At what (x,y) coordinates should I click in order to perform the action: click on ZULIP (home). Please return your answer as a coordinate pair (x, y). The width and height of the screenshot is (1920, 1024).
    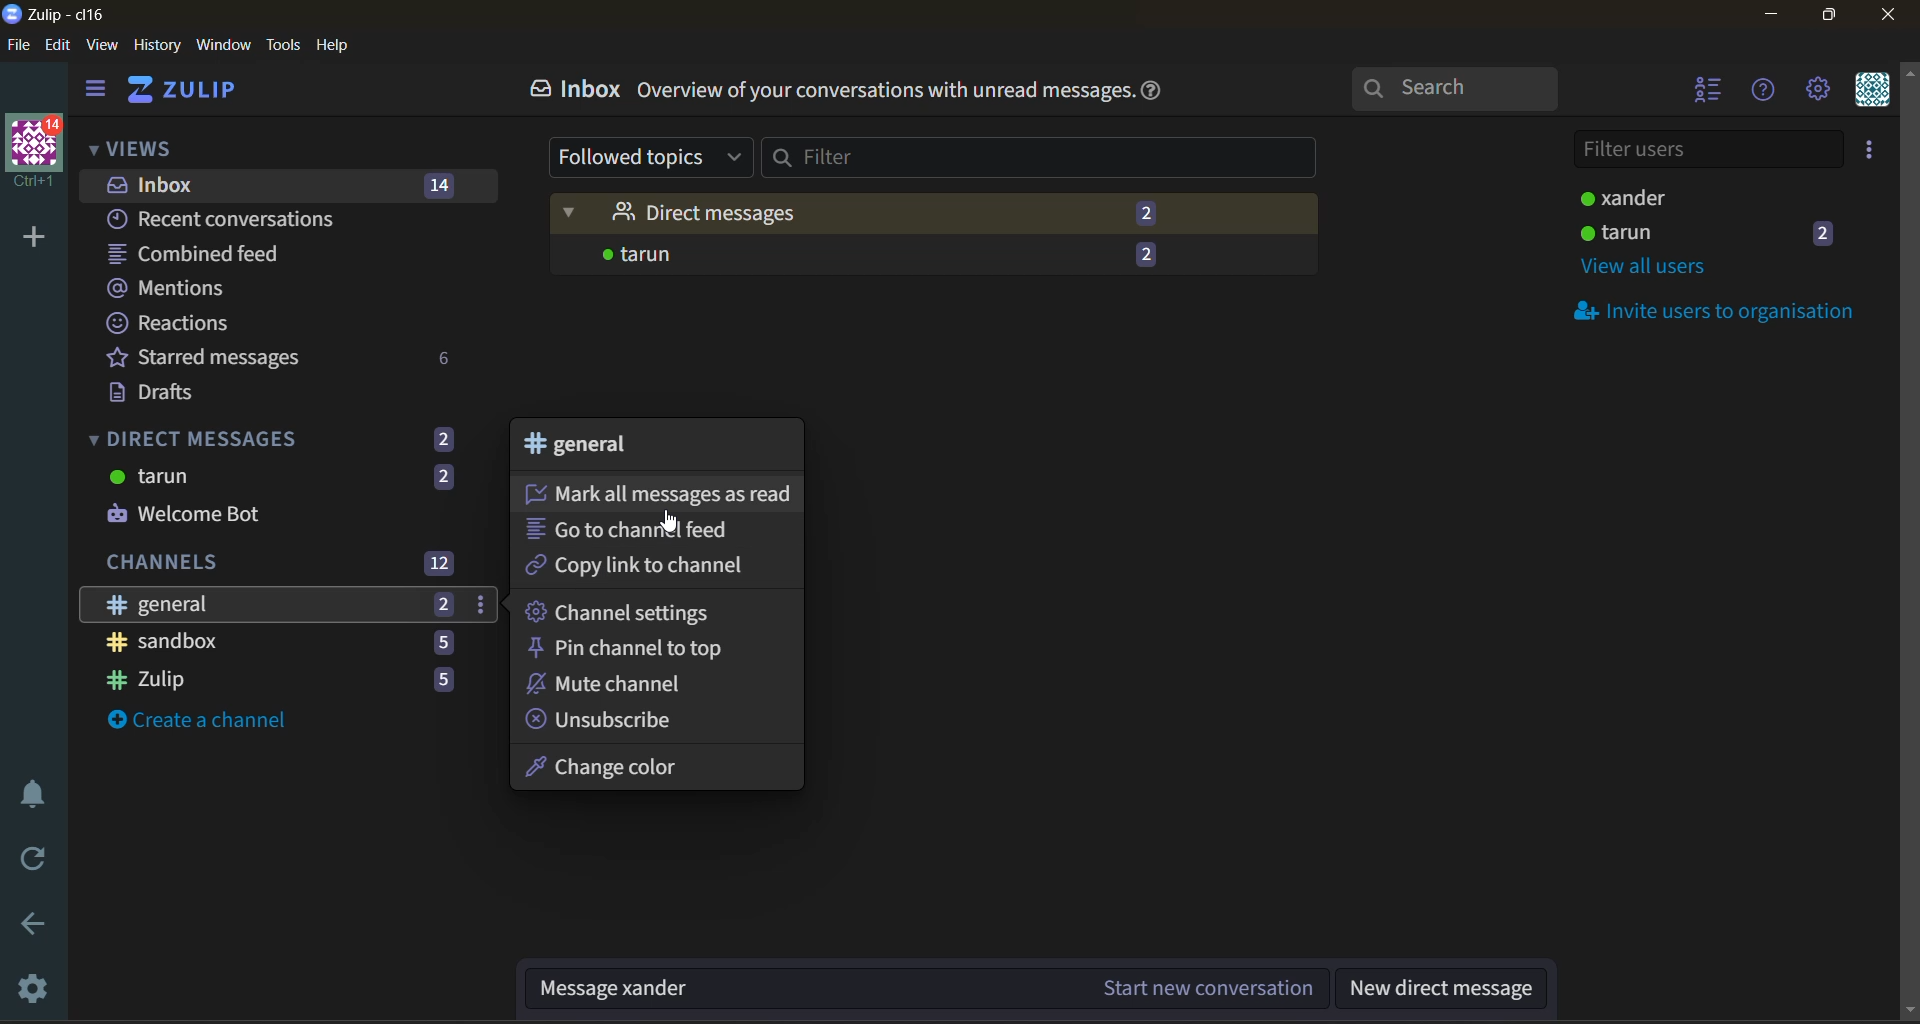
    Looking at the image, I should click on (183, 92).